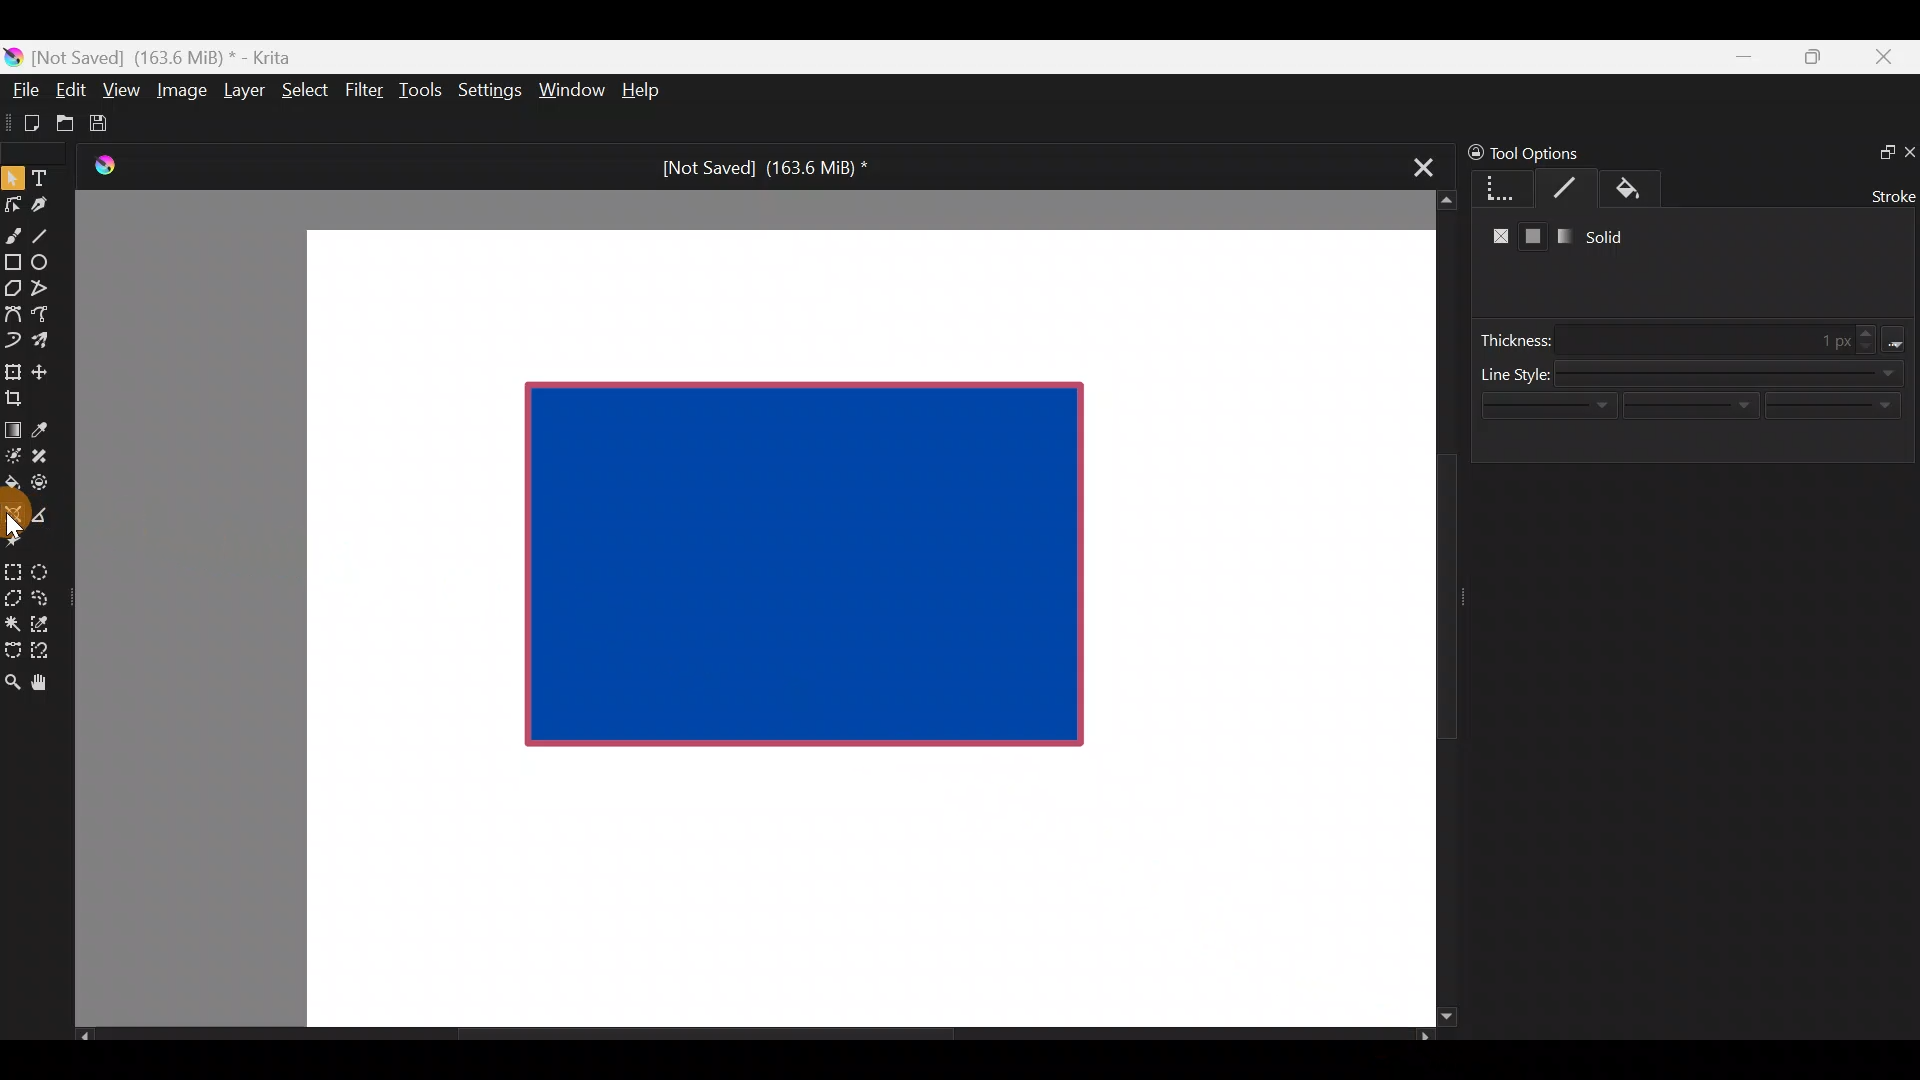  Describe the element at coordinates (53, 234) in the screenshot. I see `Line tool` at that location.